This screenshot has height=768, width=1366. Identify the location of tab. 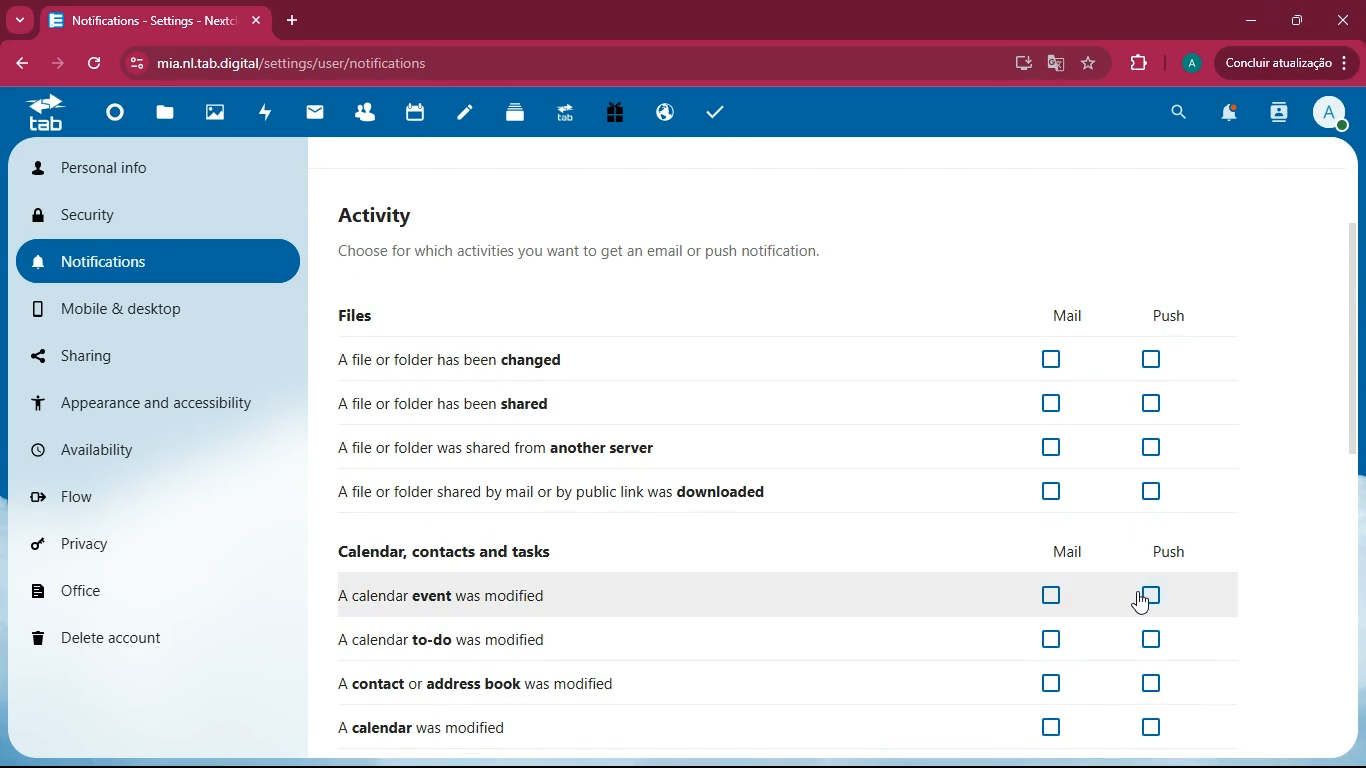
(48, 118).